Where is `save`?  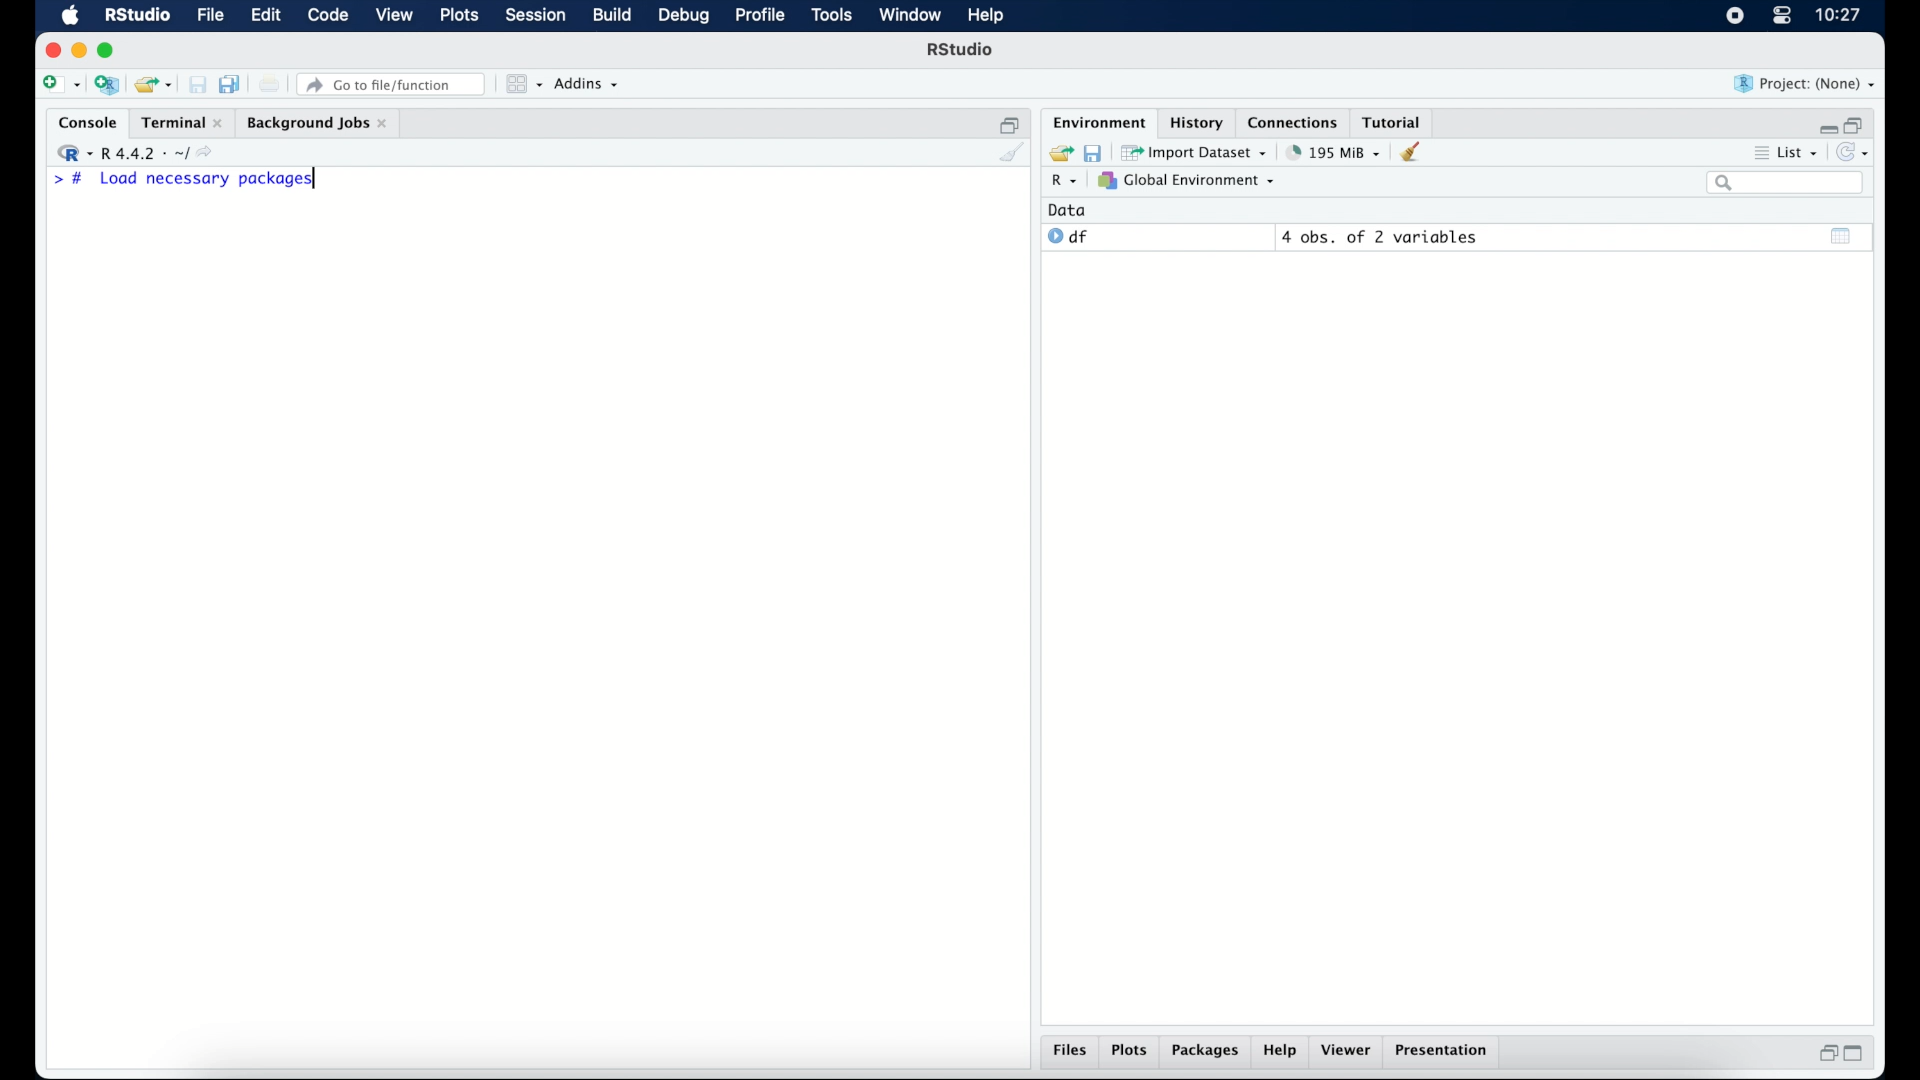
save is located at coordinates (197, 84).